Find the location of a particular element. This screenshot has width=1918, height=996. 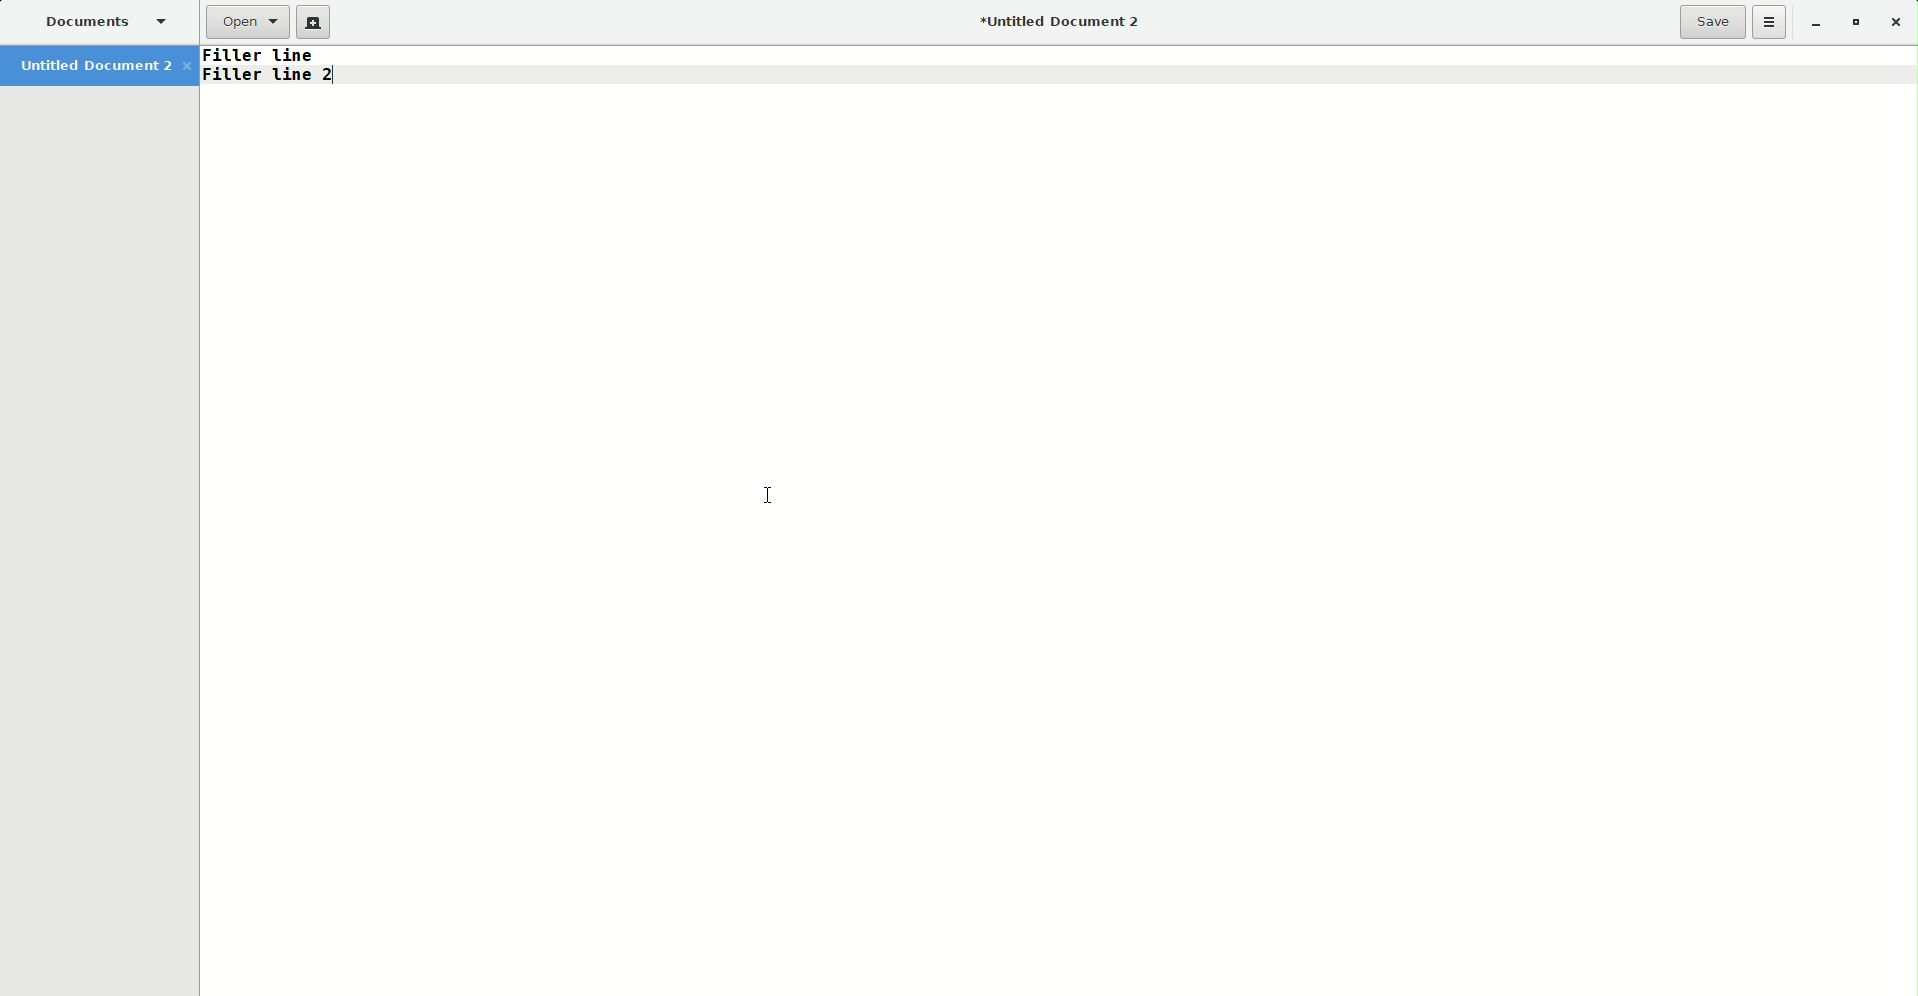

Documents is located at coordinates (100, 24).